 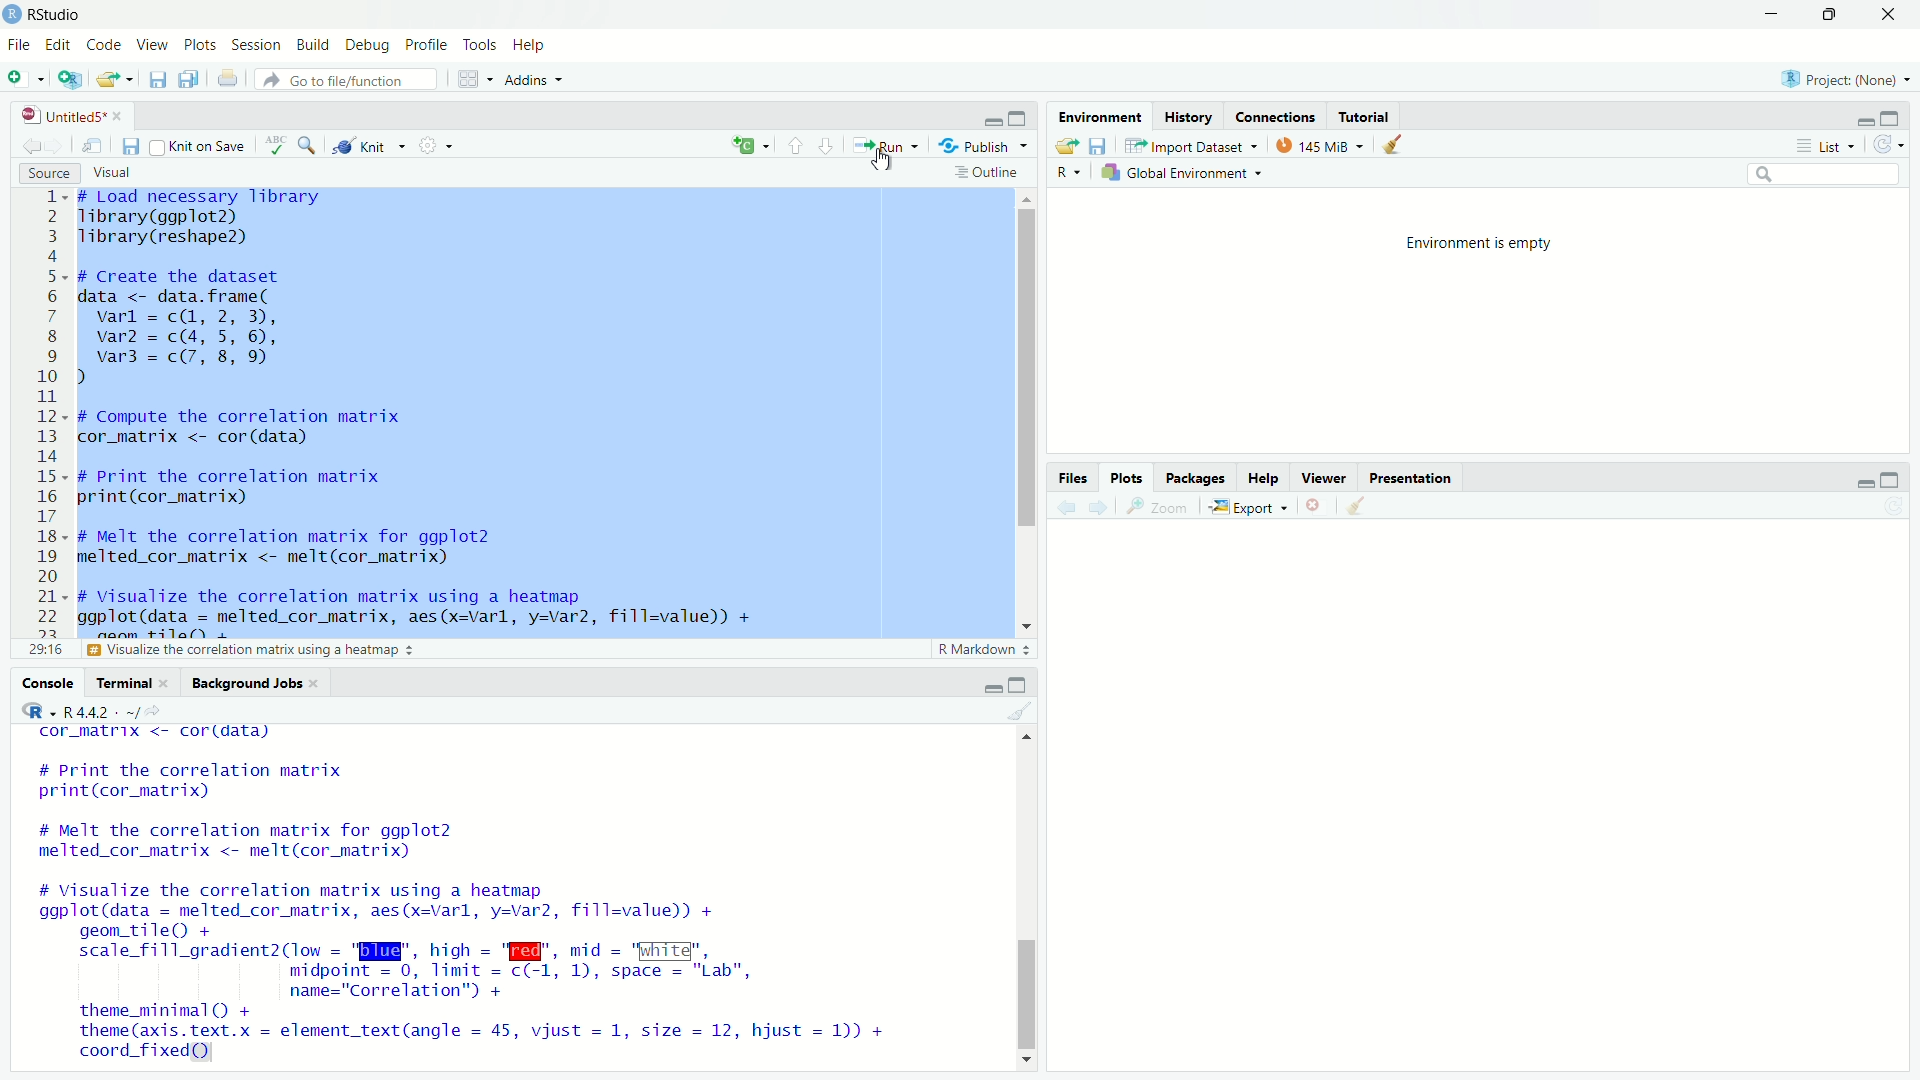 What do you see at coordinates (1029, 369) in the screenshot?
I see `vertical scrollbar` at bounding box center [1029, 369].